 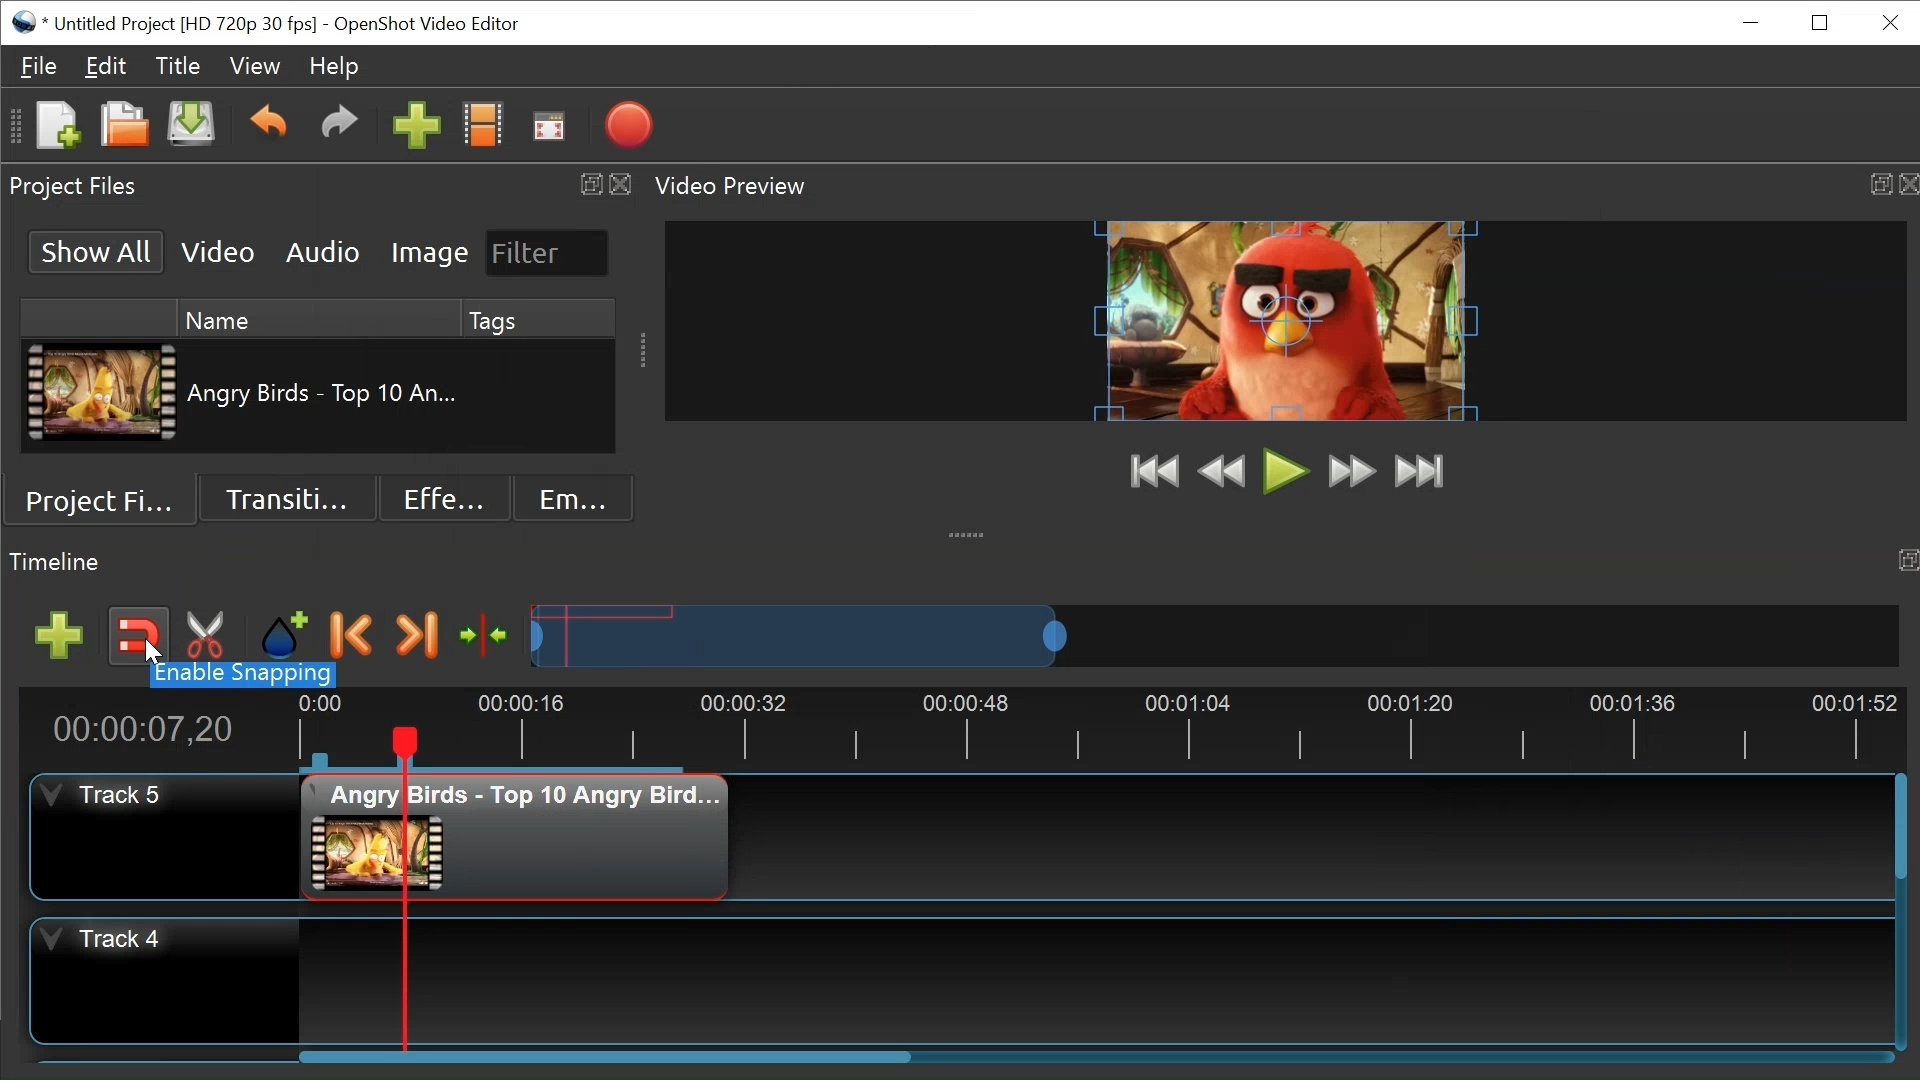 I want to click on Open Project, so click(x=123, y=124).